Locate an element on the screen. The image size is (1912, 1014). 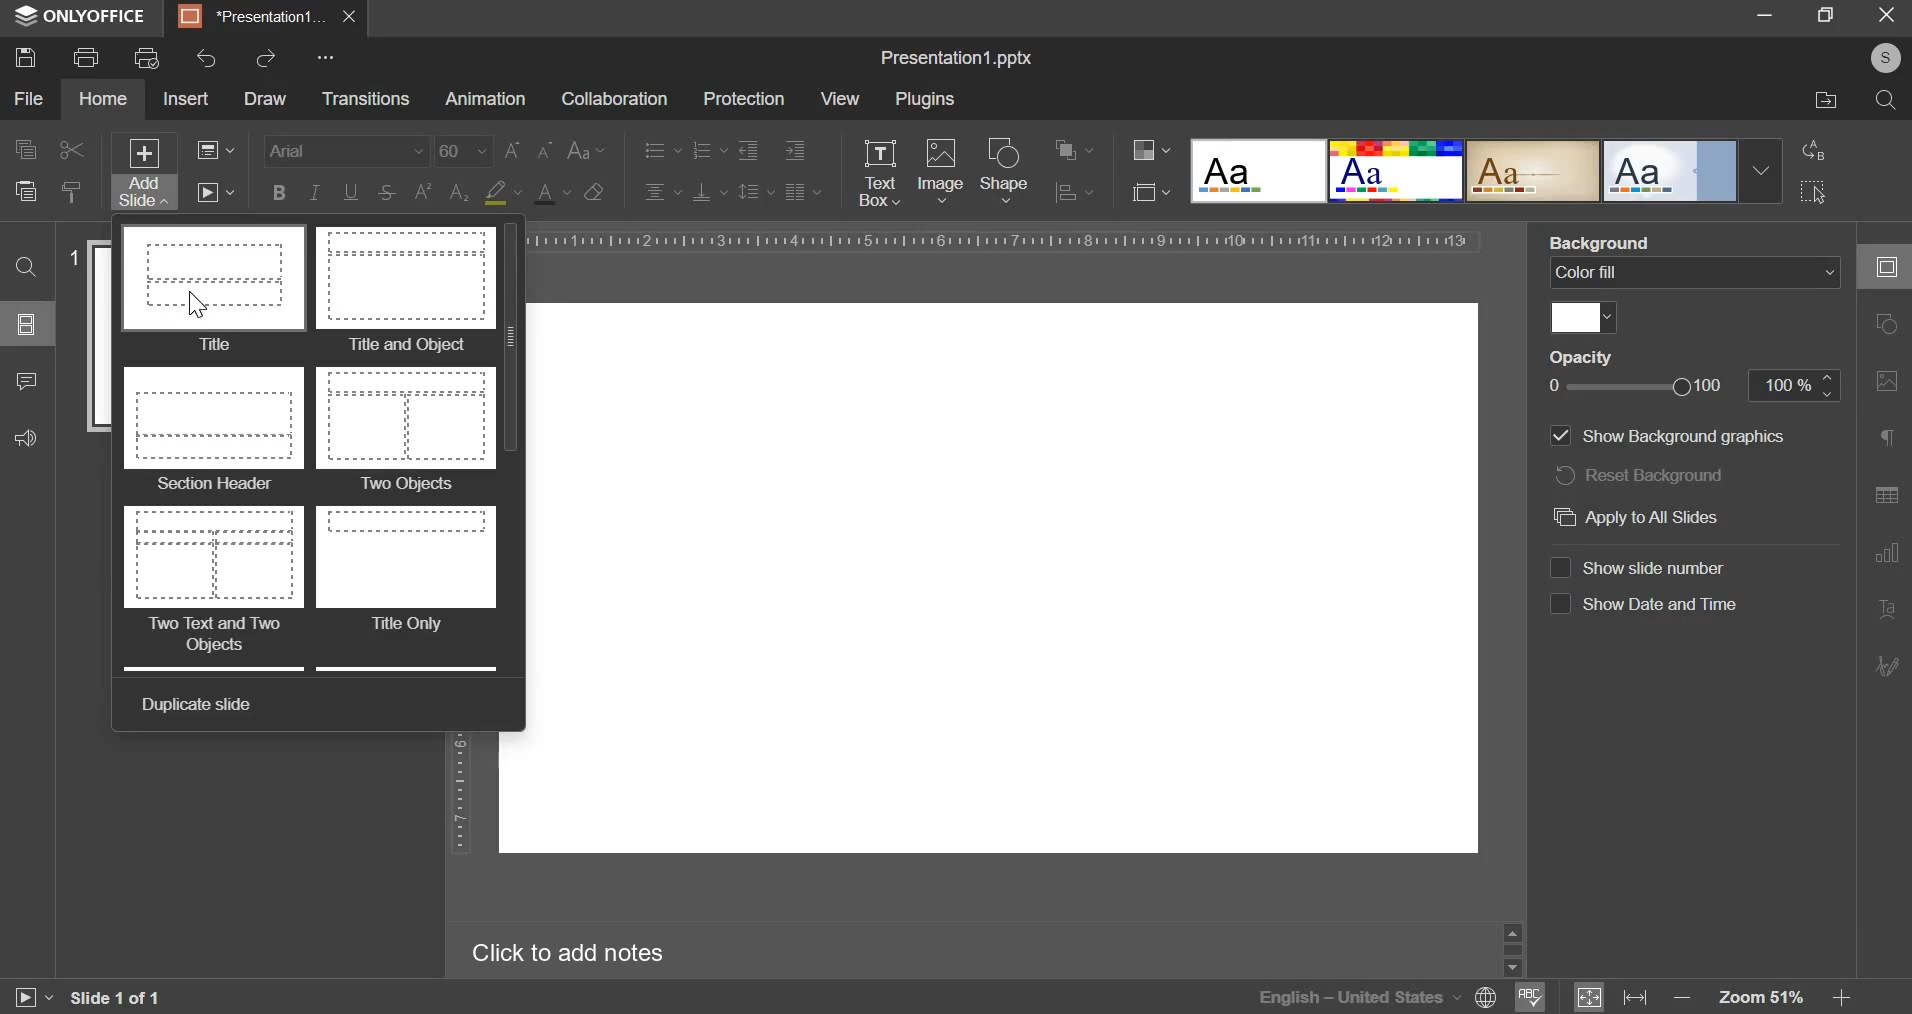
plugins is located at coordinates (925, 100).